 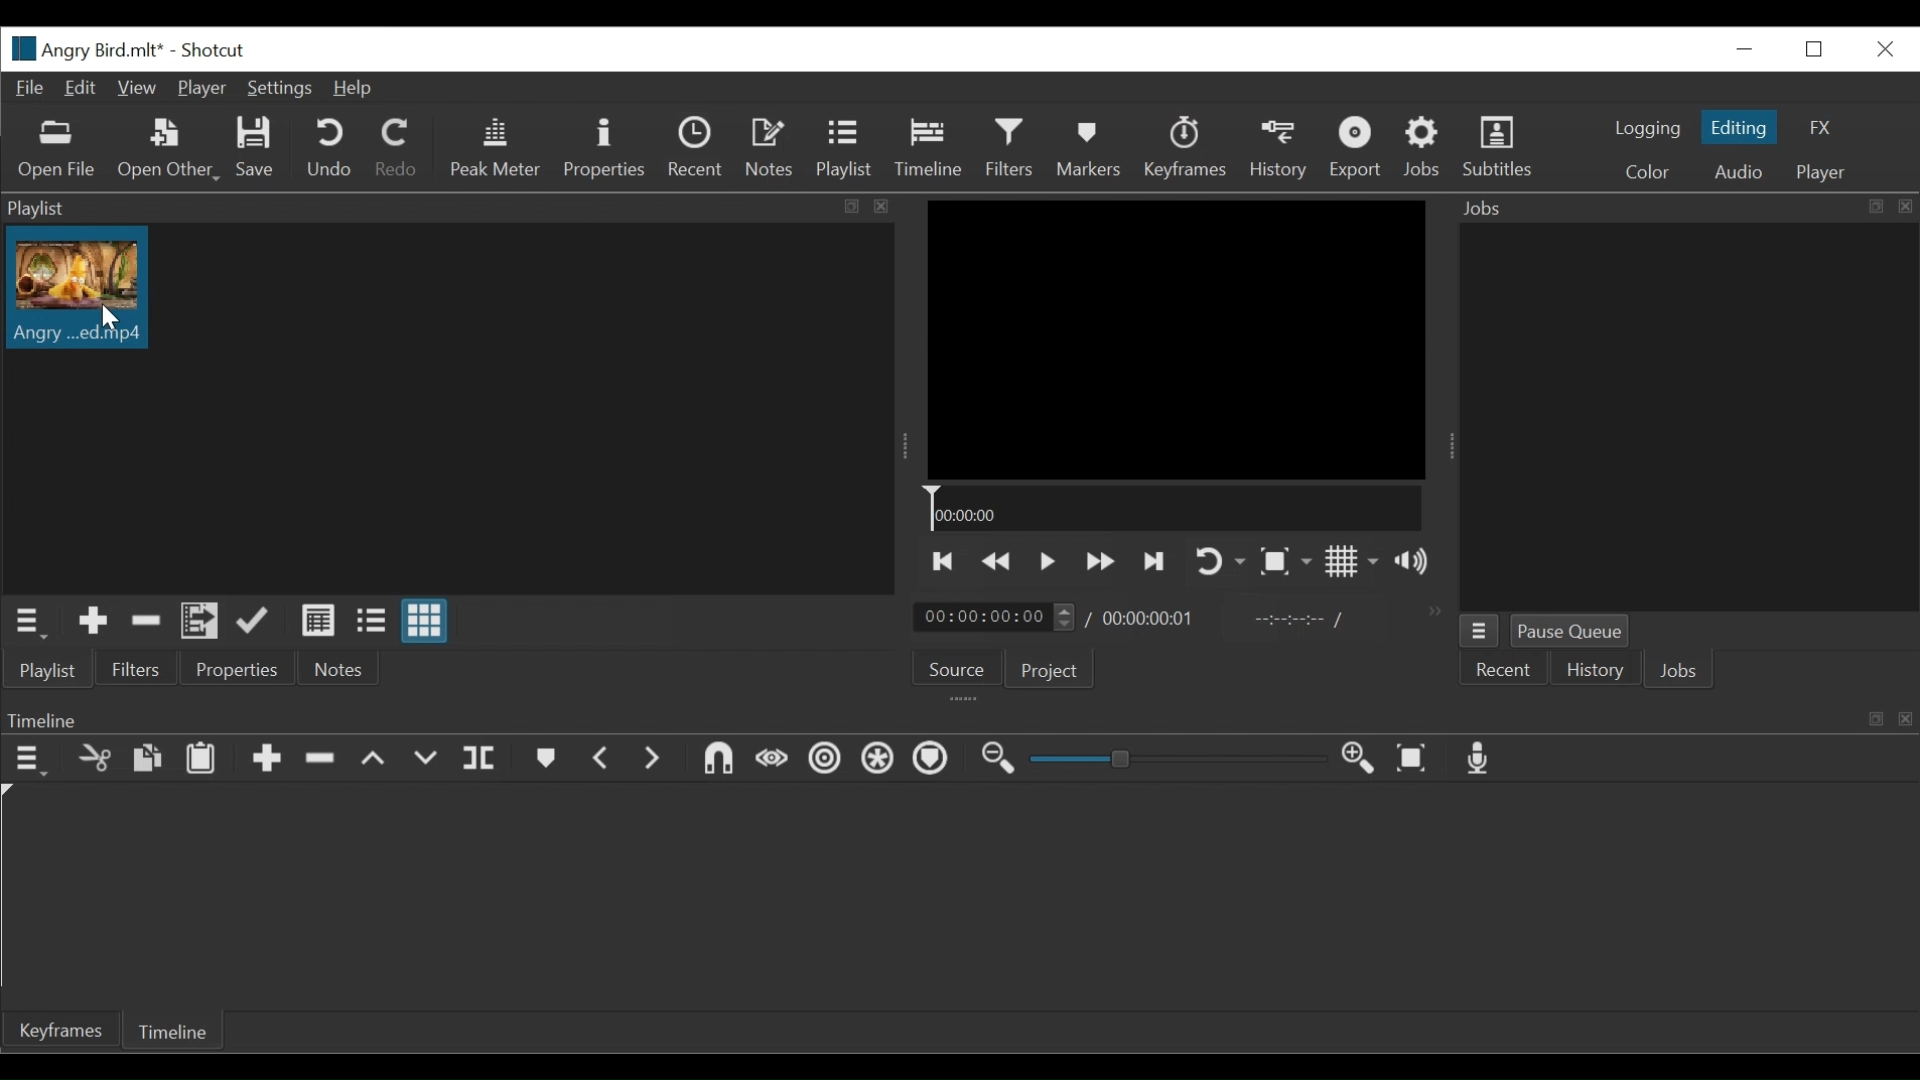 What do you see at coordinates (134, 89) in the screenshot?
I see `View` at bounding box center [134, 89].